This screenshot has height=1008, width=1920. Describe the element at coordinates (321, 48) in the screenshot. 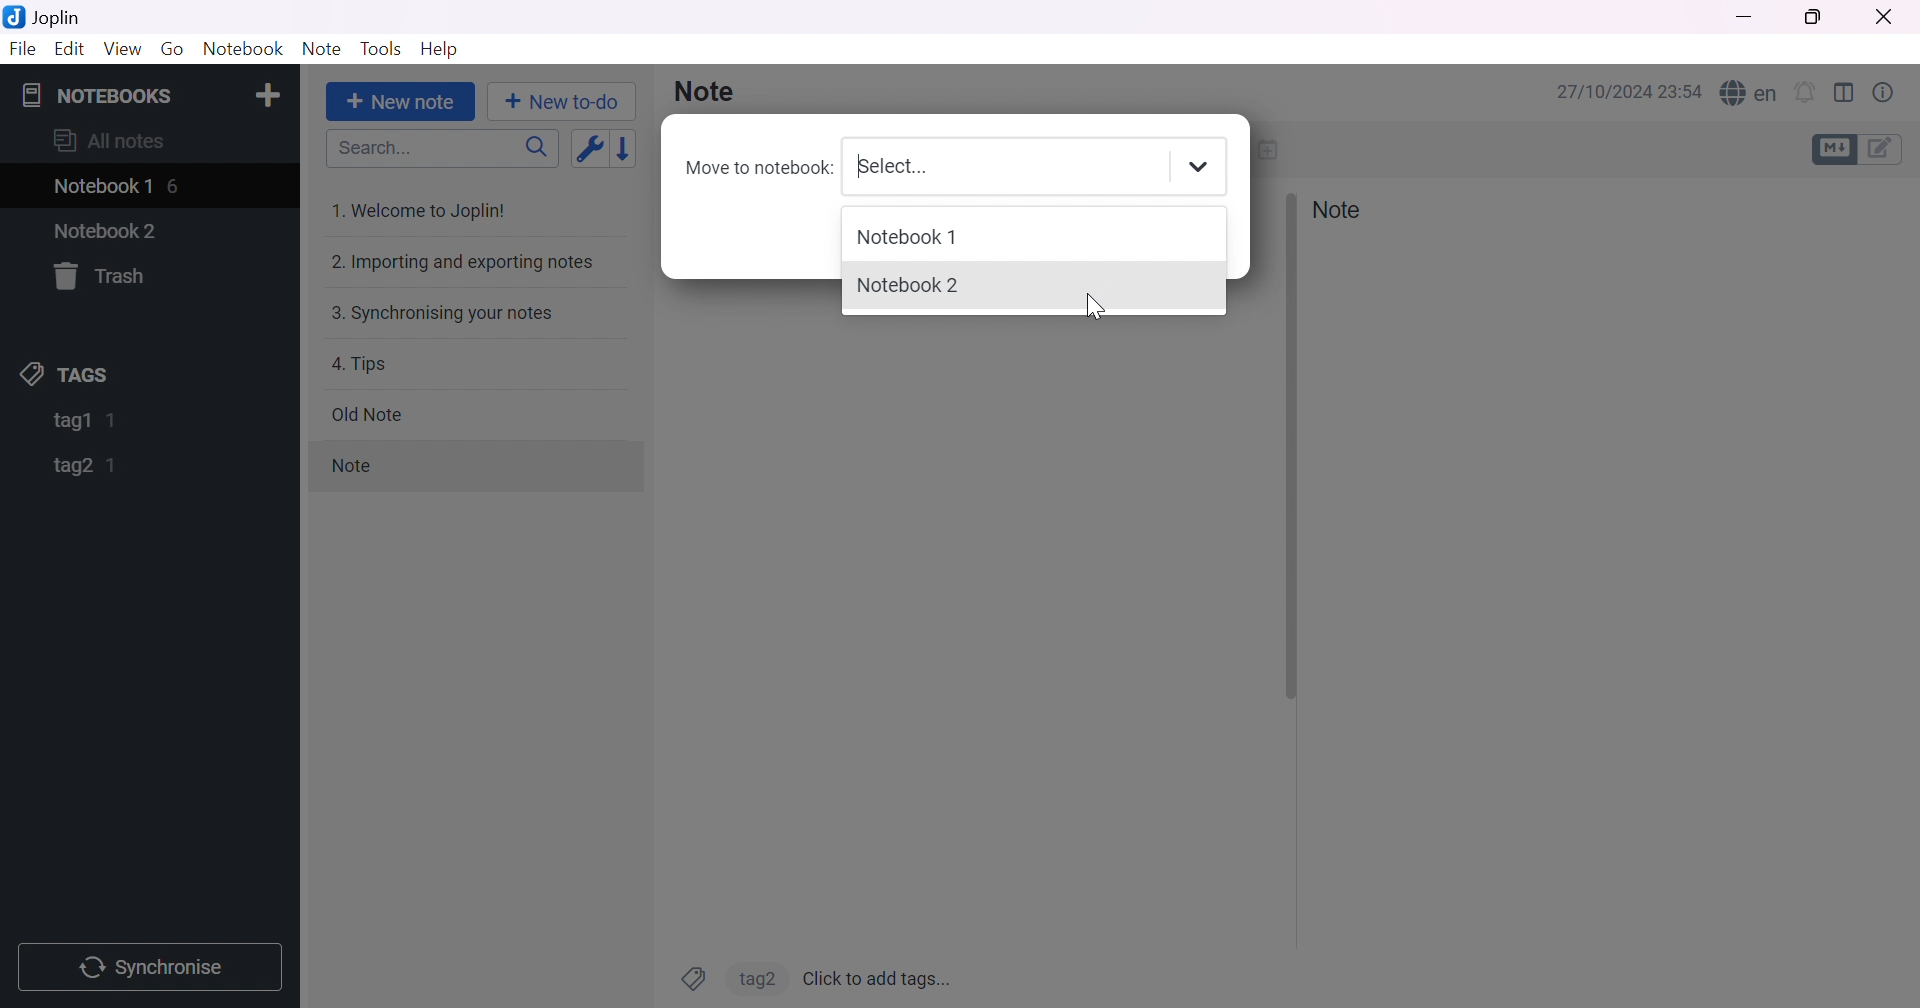

I see `Note` at that location.